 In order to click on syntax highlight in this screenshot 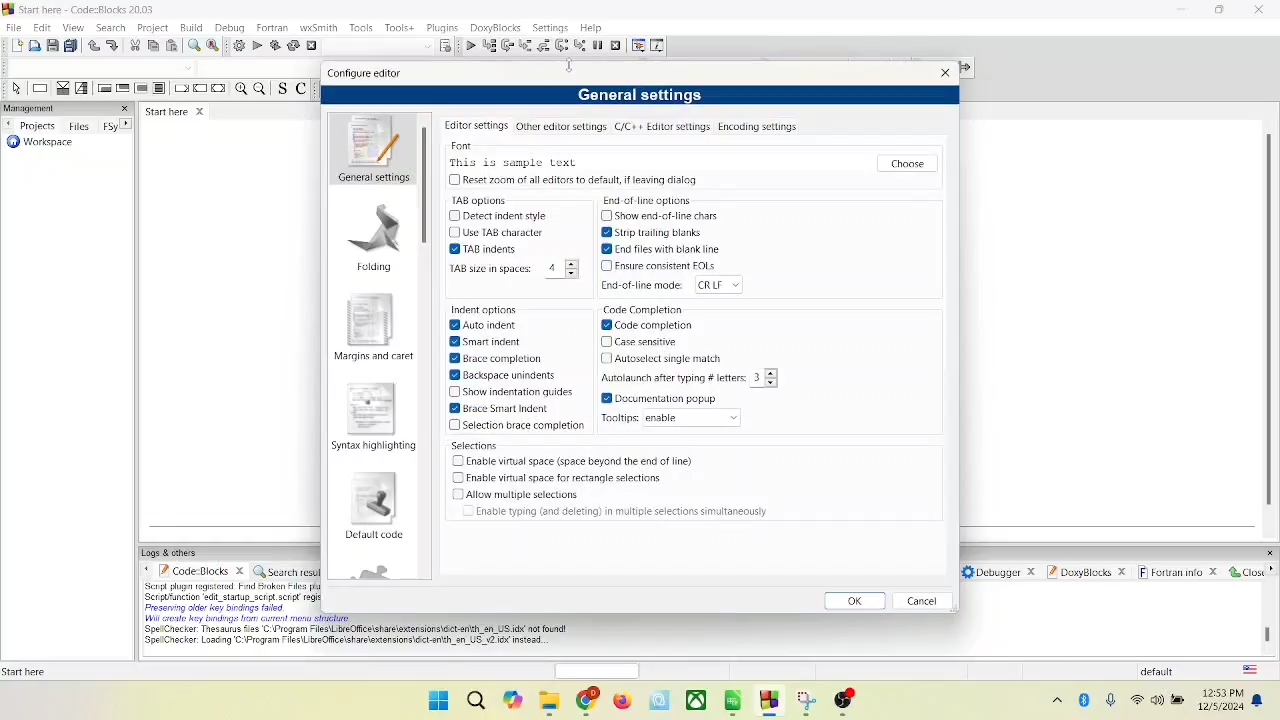, I will do `click(371, 419)`.